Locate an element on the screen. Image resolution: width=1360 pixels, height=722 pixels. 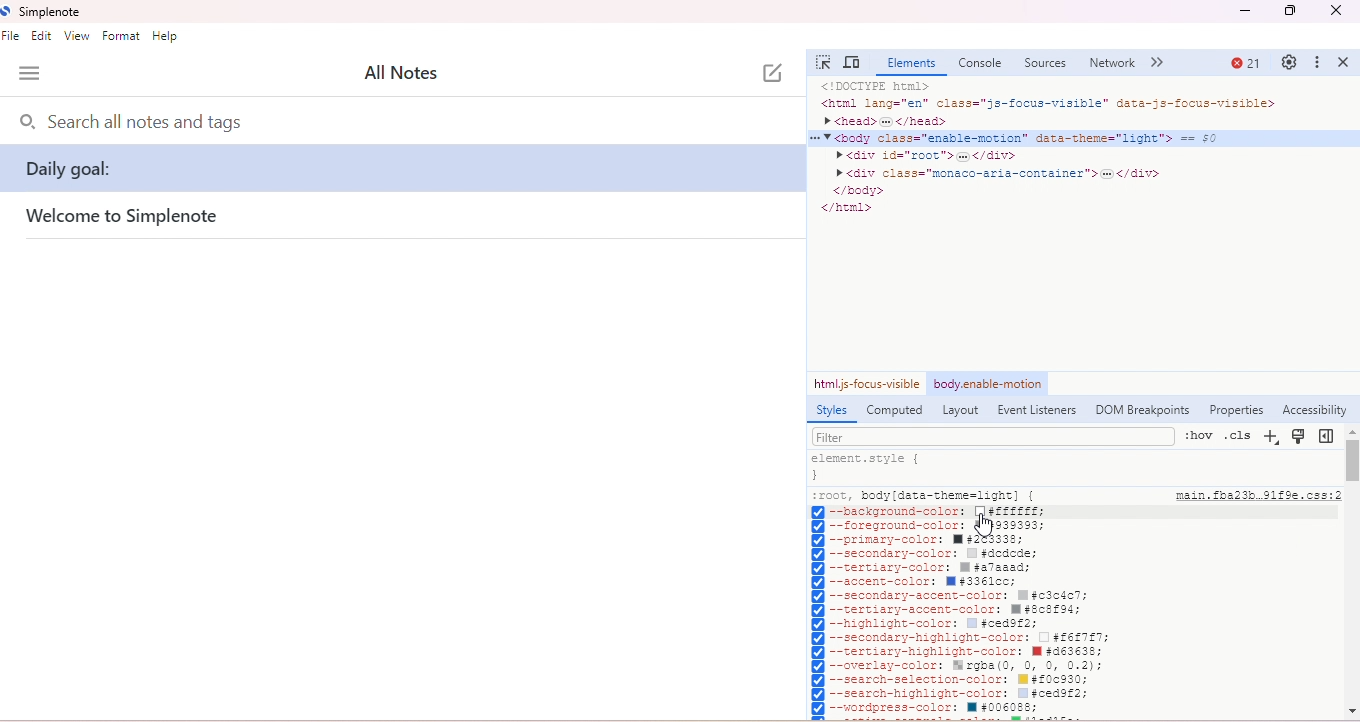
DCM breakpoints is located at coordinates (1141, 412).